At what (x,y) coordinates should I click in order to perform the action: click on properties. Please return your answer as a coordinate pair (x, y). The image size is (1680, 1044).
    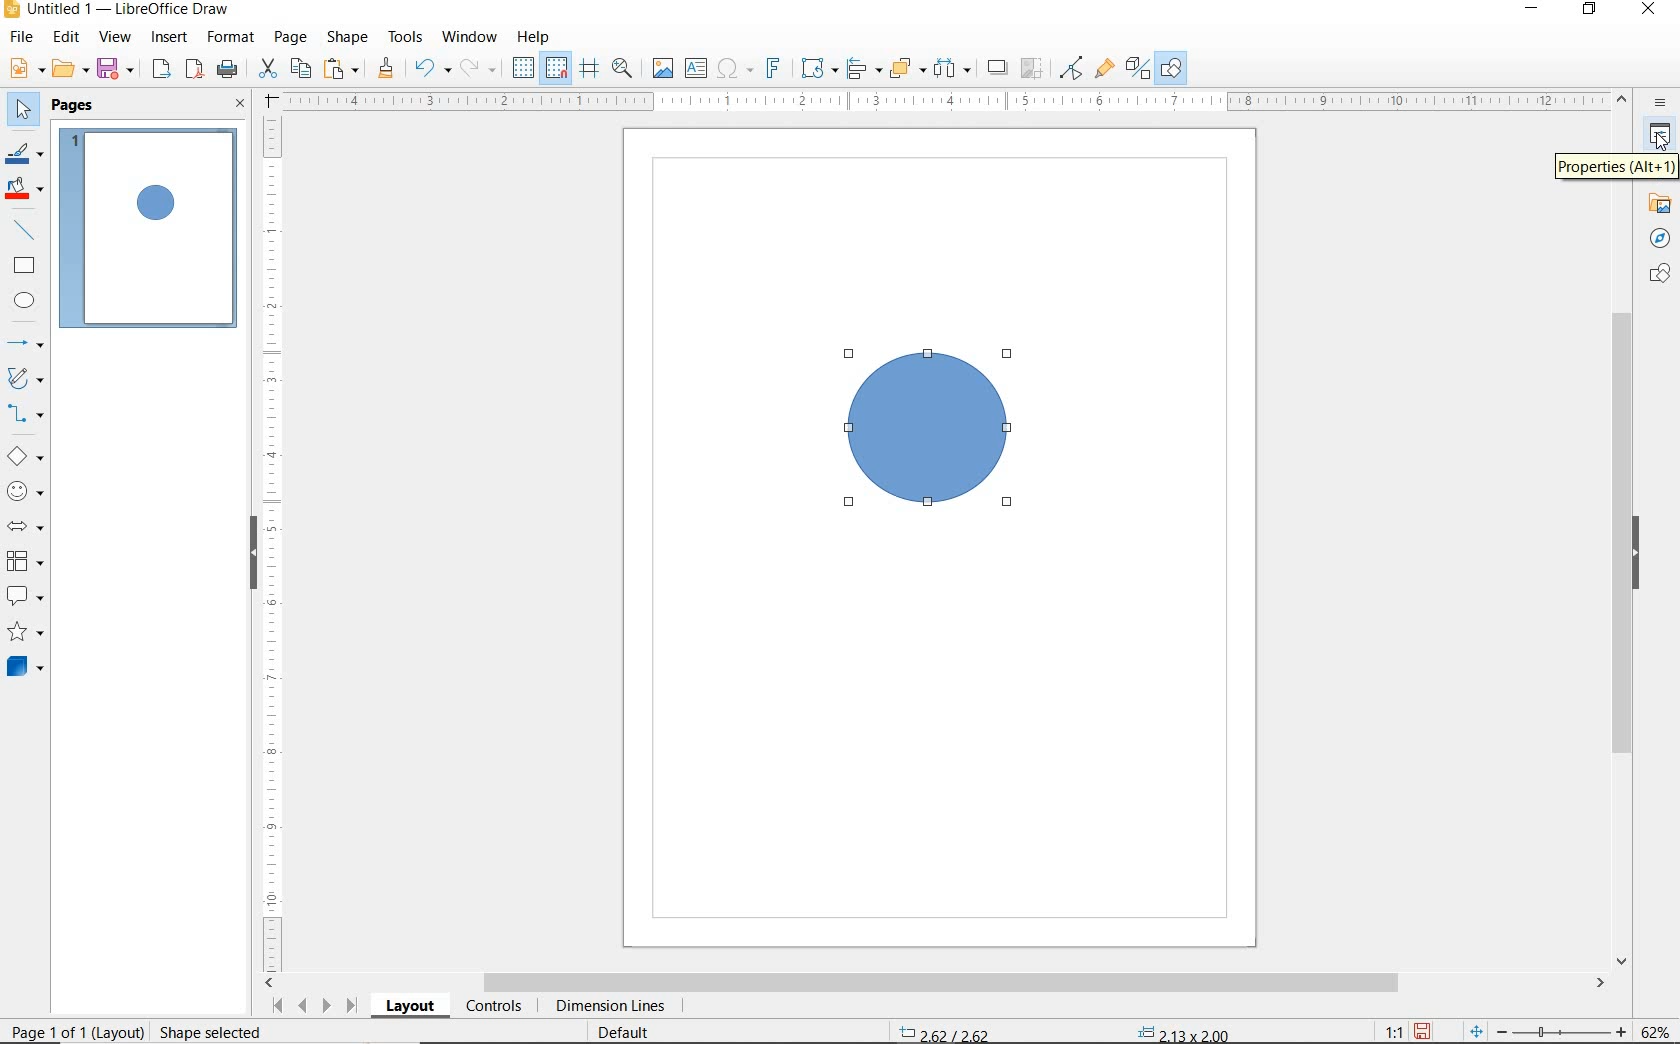
    Looking at the image, I should click on (1659, 135).